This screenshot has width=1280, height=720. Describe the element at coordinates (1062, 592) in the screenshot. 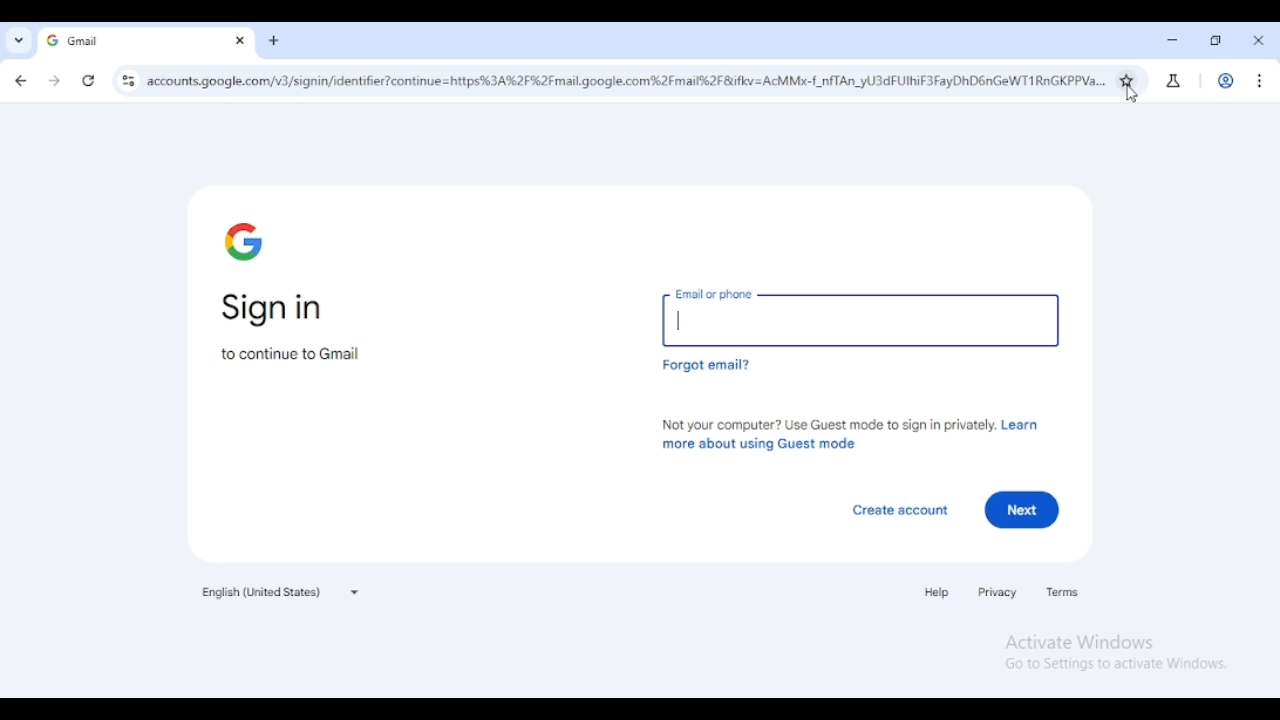

I see `terms` at that location.